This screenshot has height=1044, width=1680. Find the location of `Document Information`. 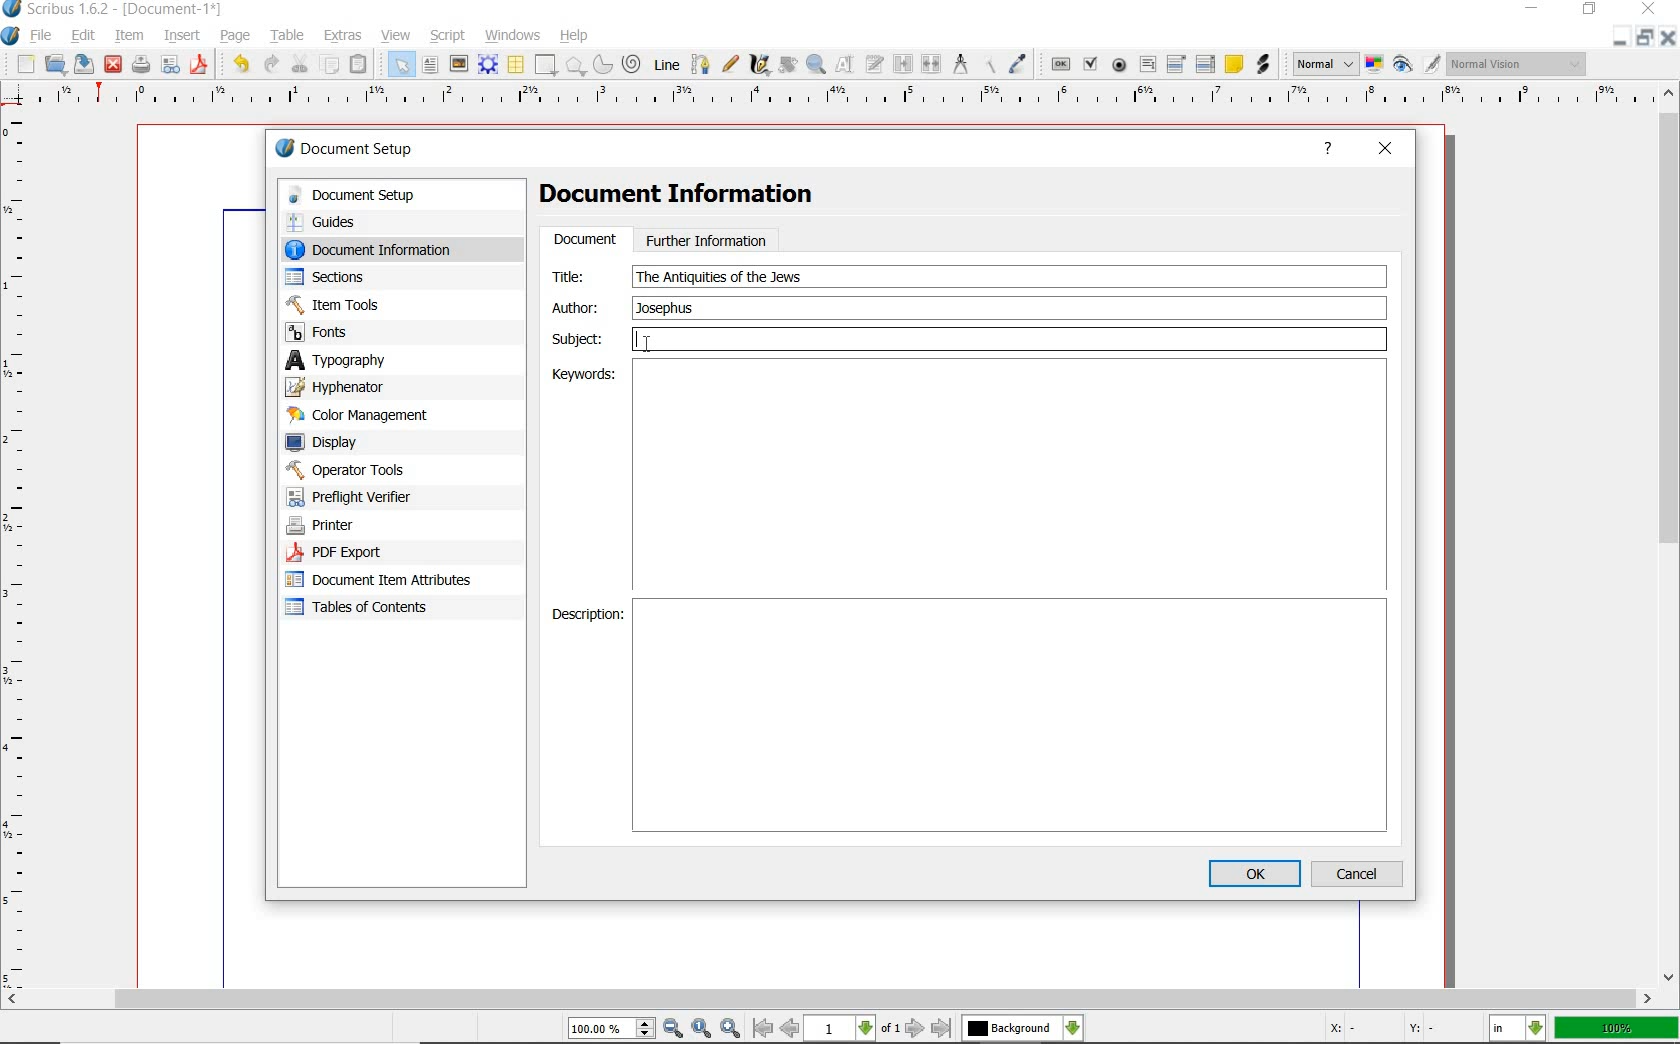

Document Information is located at coordinates (693, 197).